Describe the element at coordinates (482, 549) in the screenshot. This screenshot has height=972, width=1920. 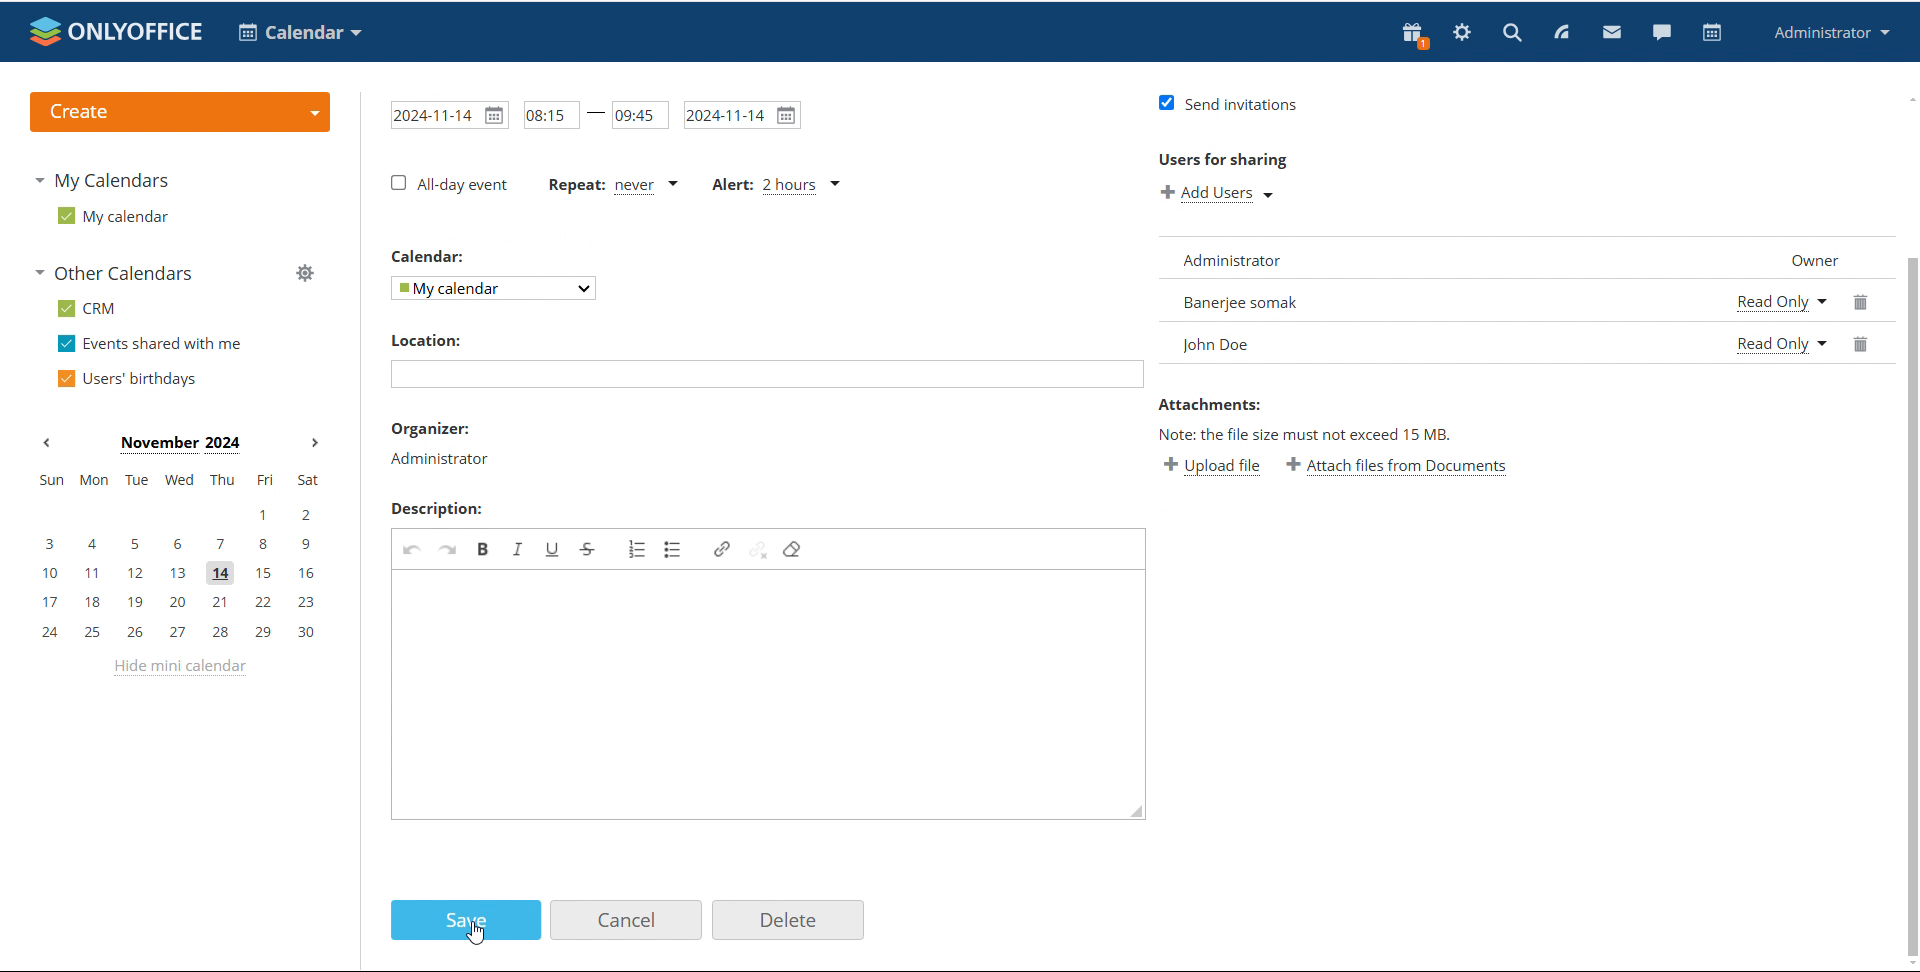
I see `Bold` at that location.